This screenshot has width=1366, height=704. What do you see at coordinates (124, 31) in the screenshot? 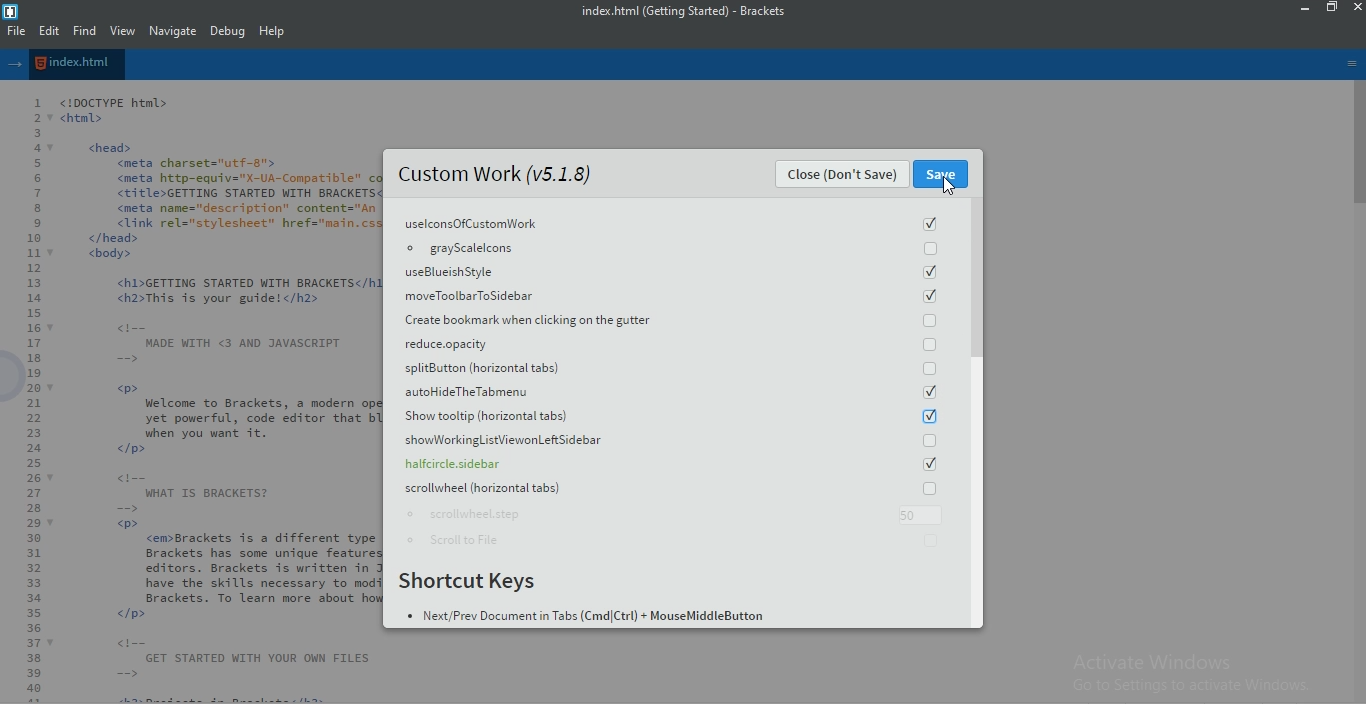
I see `view` at bounding box center [124, 31].